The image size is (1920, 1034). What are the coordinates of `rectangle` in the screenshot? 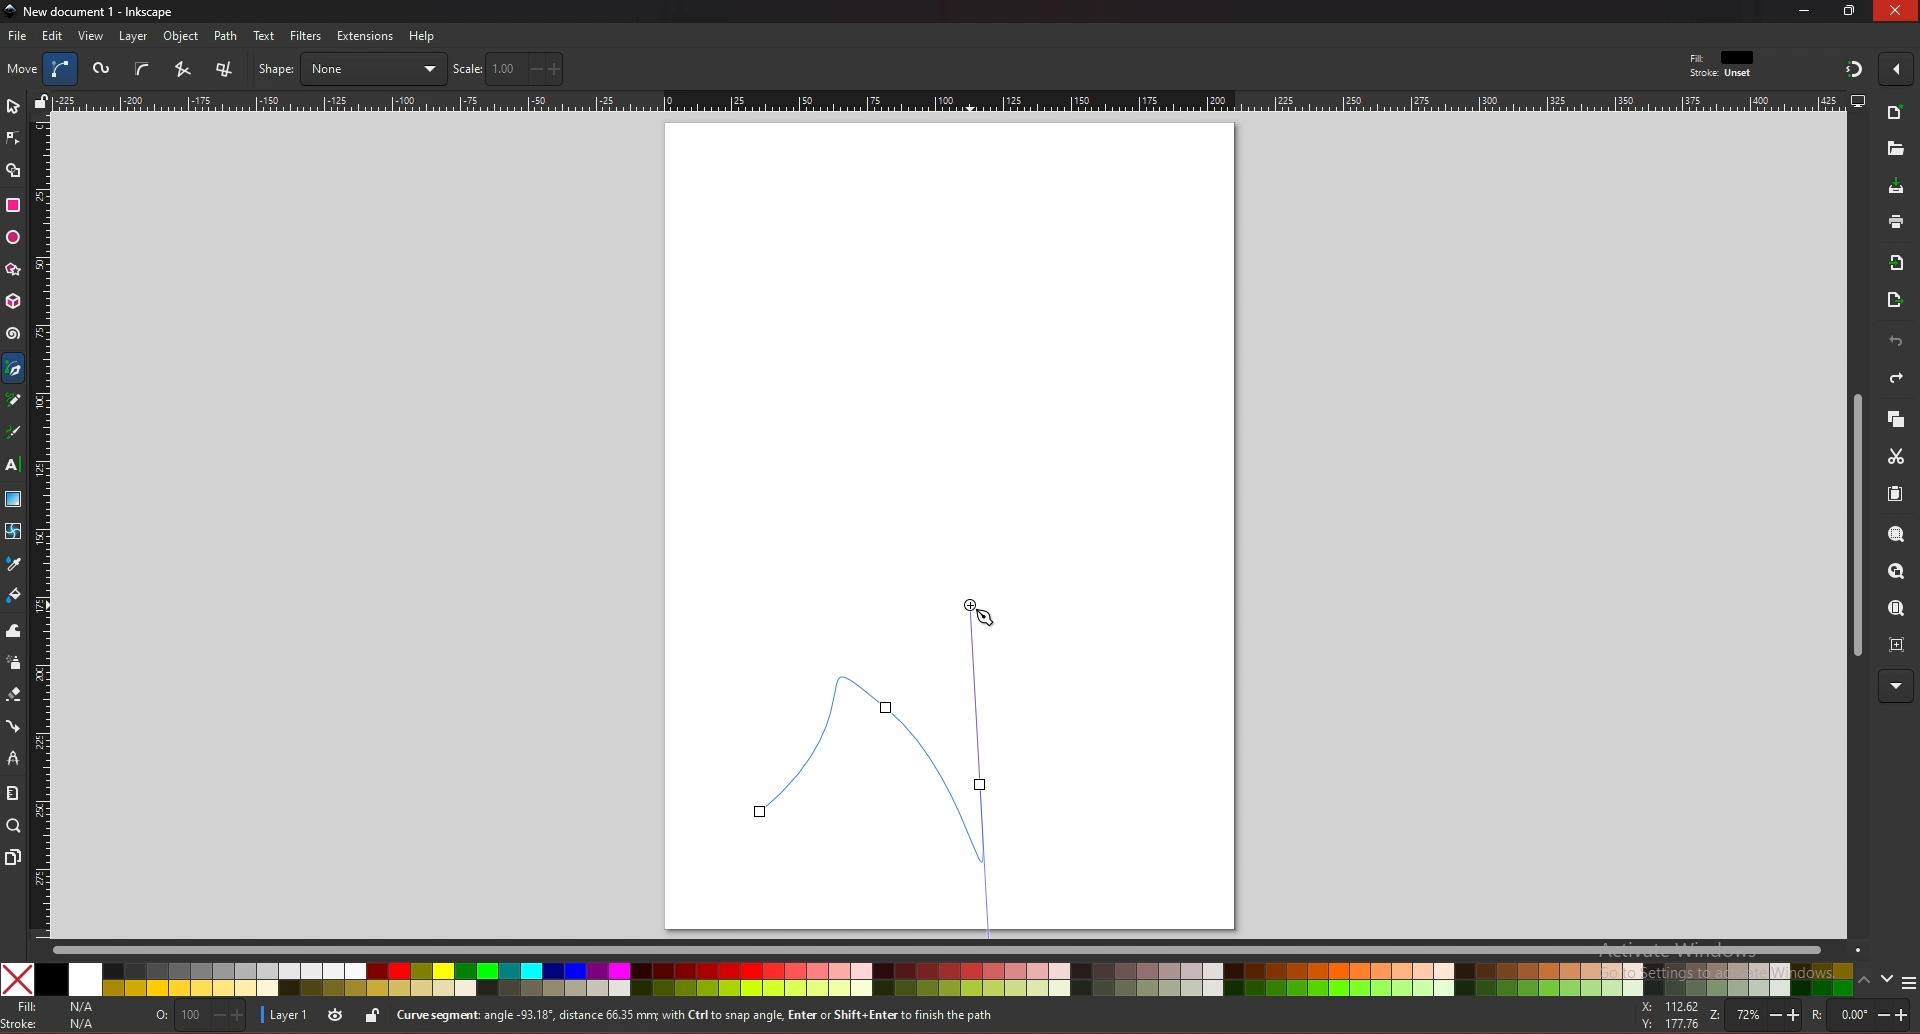 It's located at (12, 205).